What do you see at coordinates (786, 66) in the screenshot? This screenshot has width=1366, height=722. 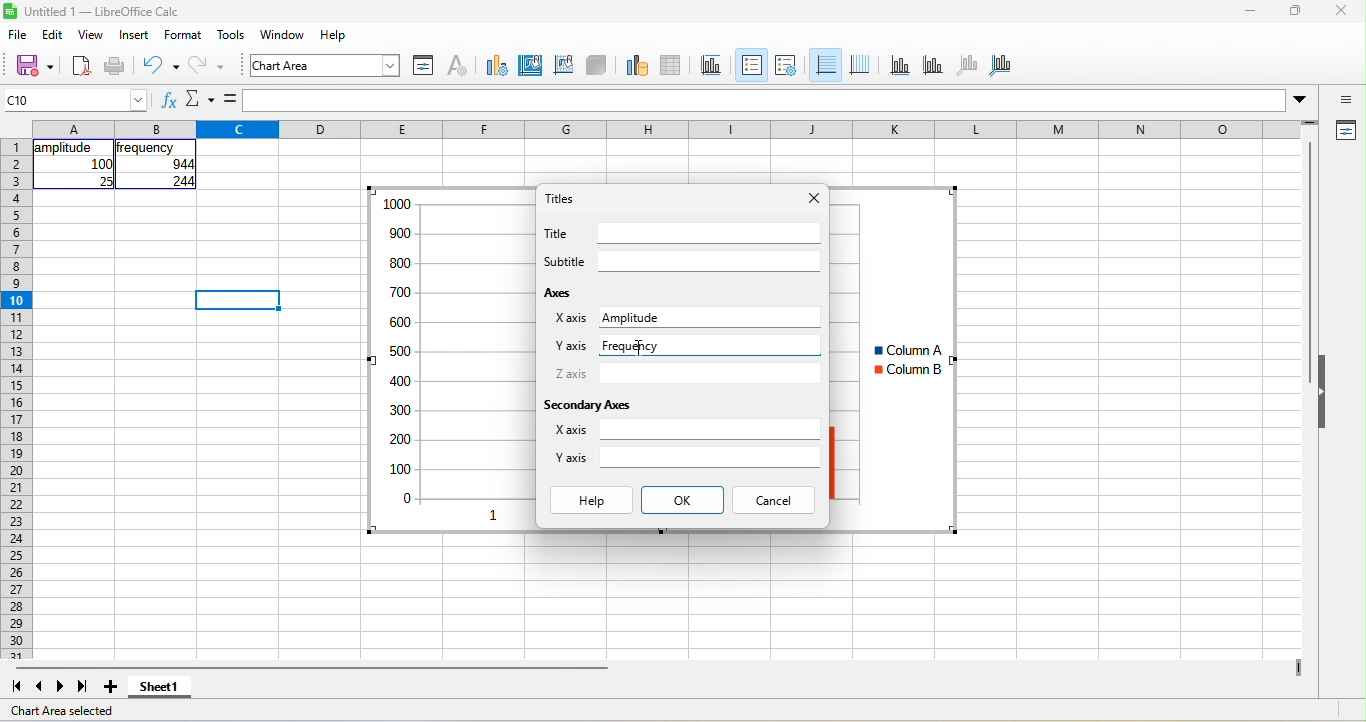 I see `legend` at bounding box center [786, 66].